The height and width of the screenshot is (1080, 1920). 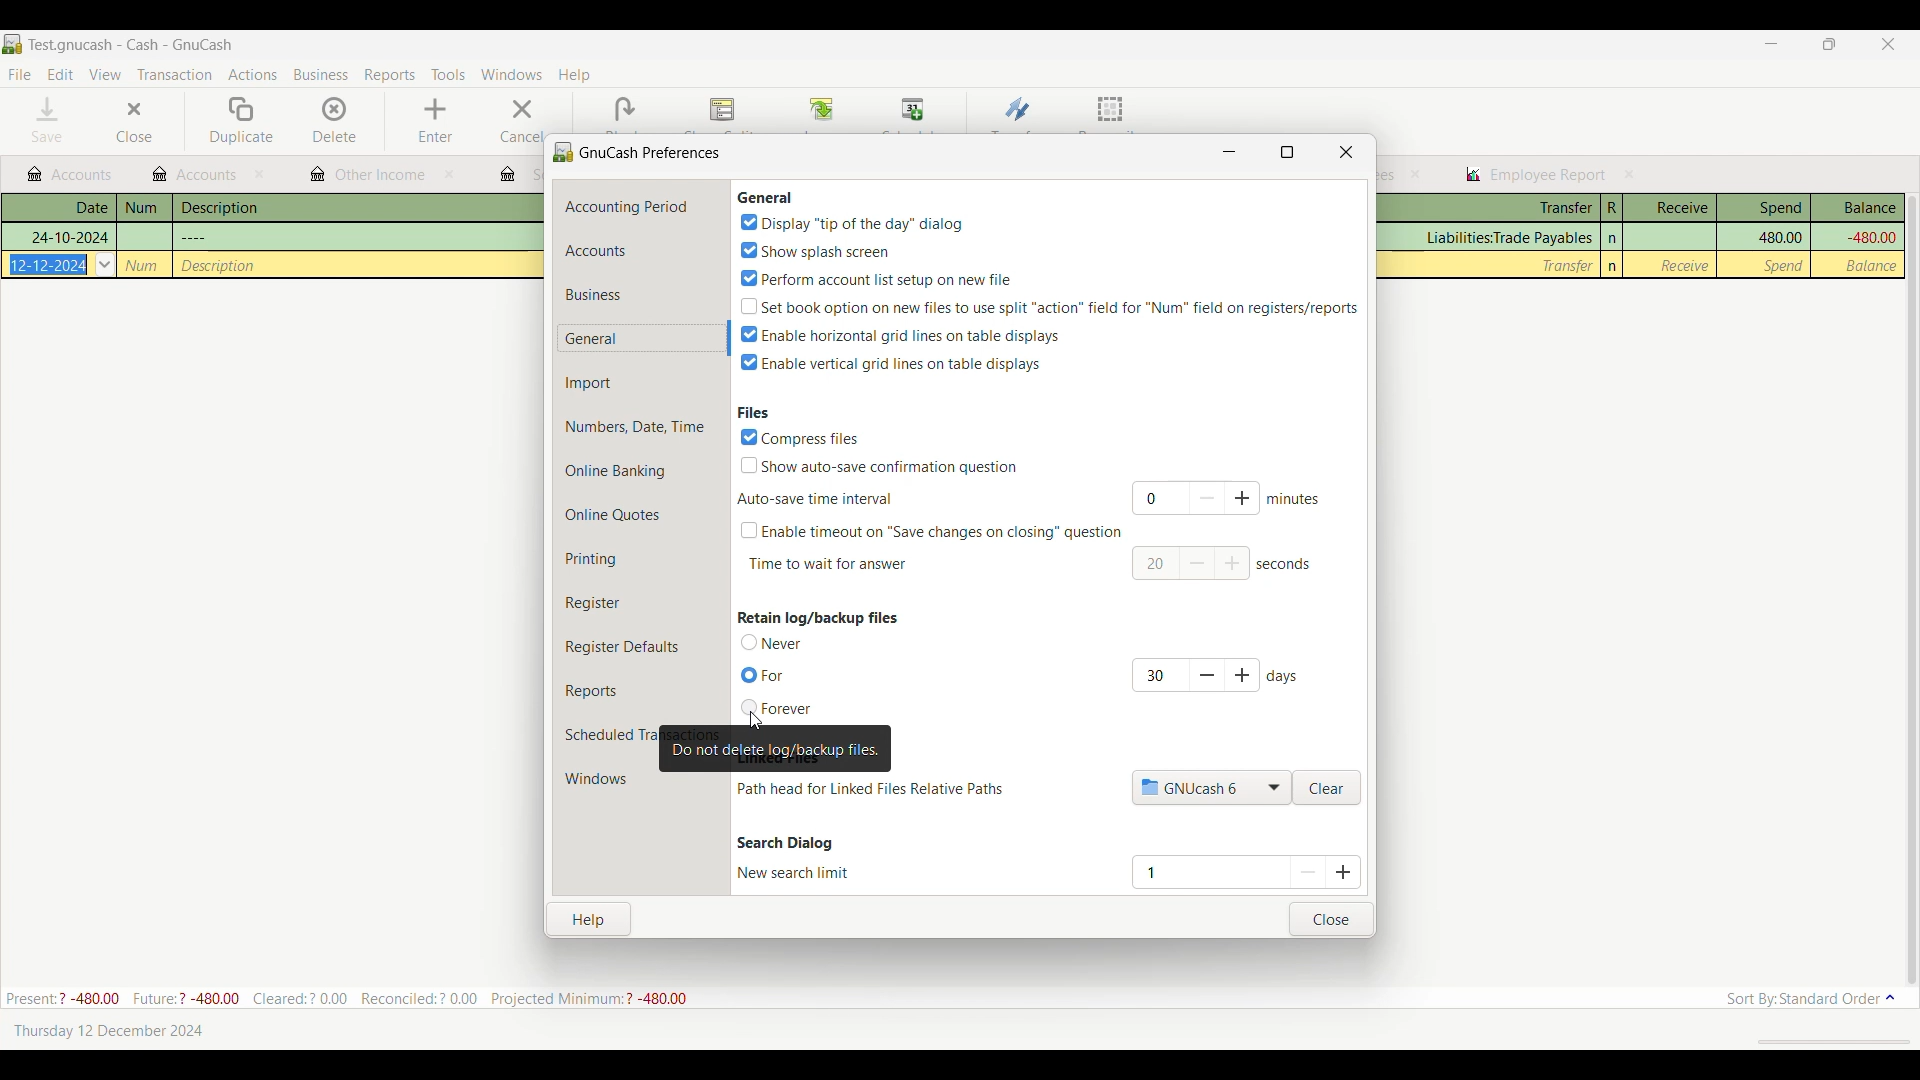 What do you see at coordinates (133, 121) in the screenshot?
I see `Close` at bounding box center [133, 121].